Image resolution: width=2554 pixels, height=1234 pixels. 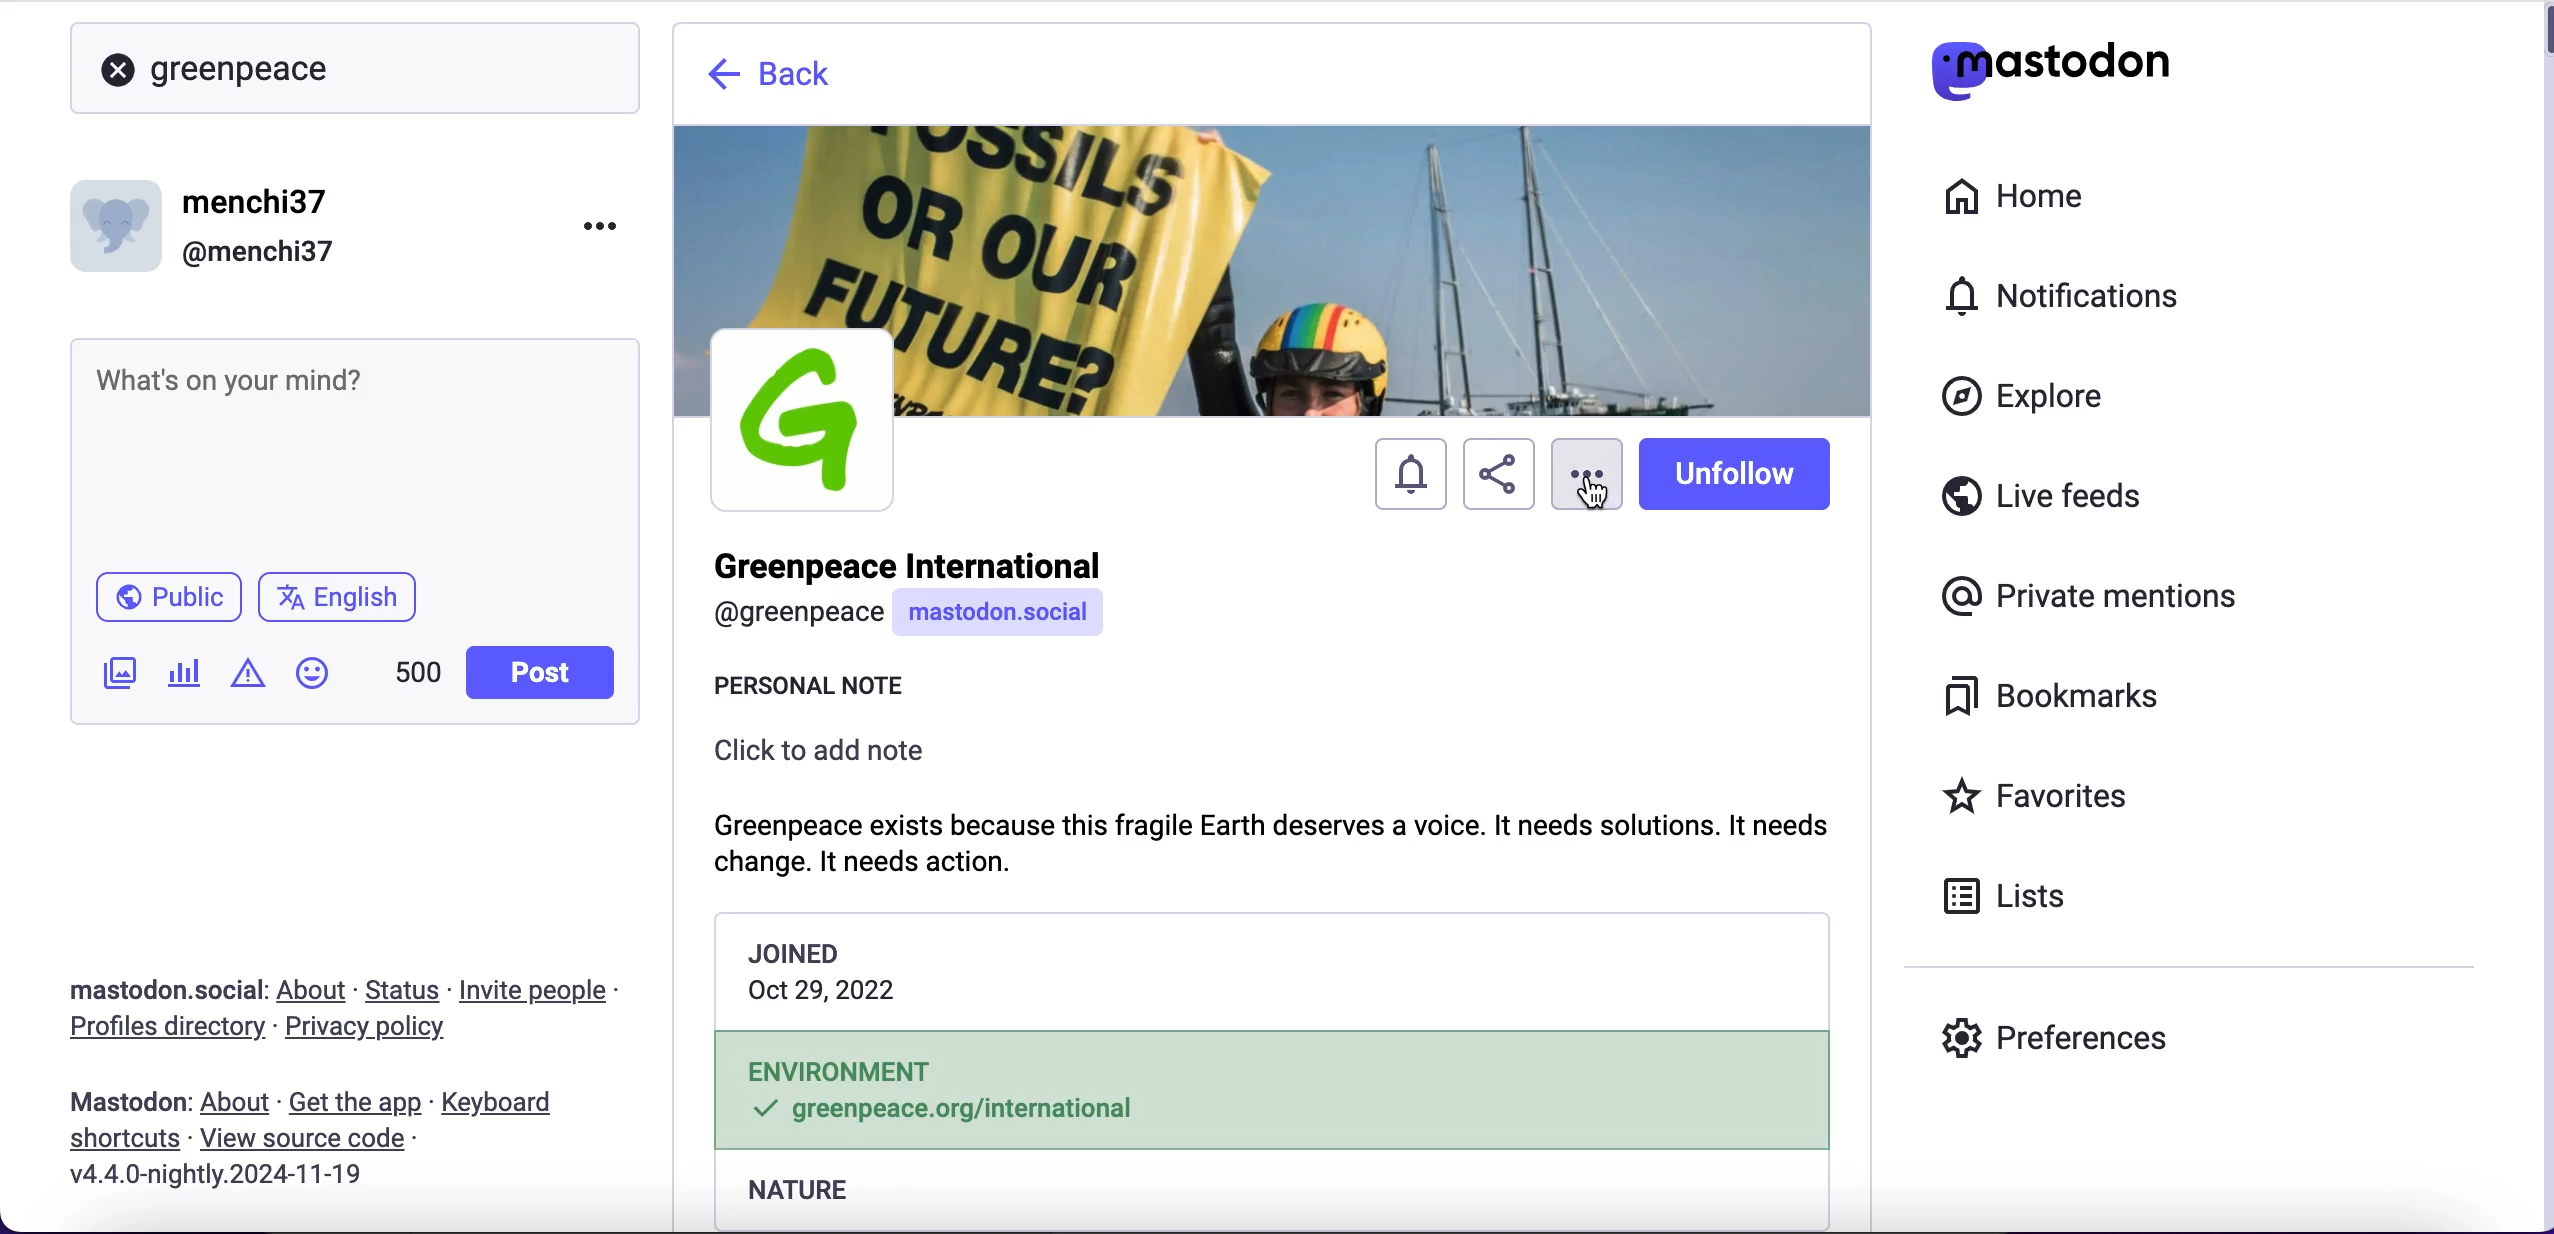 I want to click on bookmarks, so click(x=2058, y=697).